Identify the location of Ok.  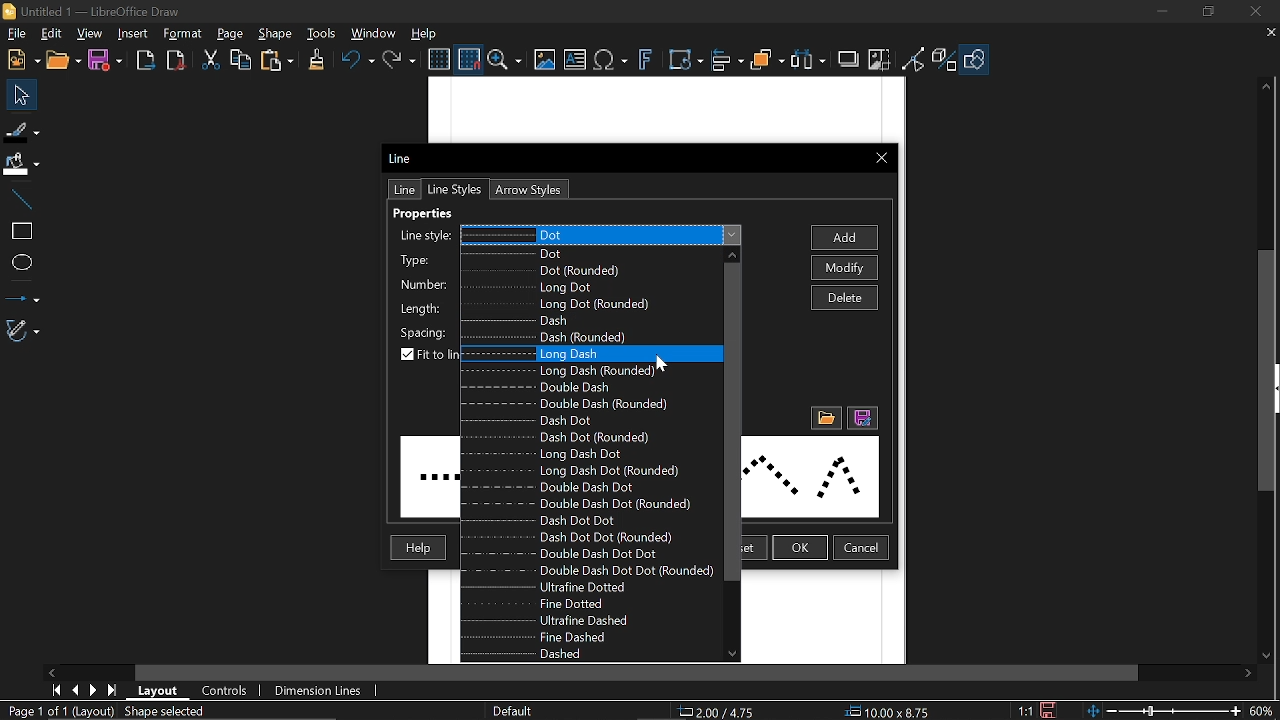
(801, 548).